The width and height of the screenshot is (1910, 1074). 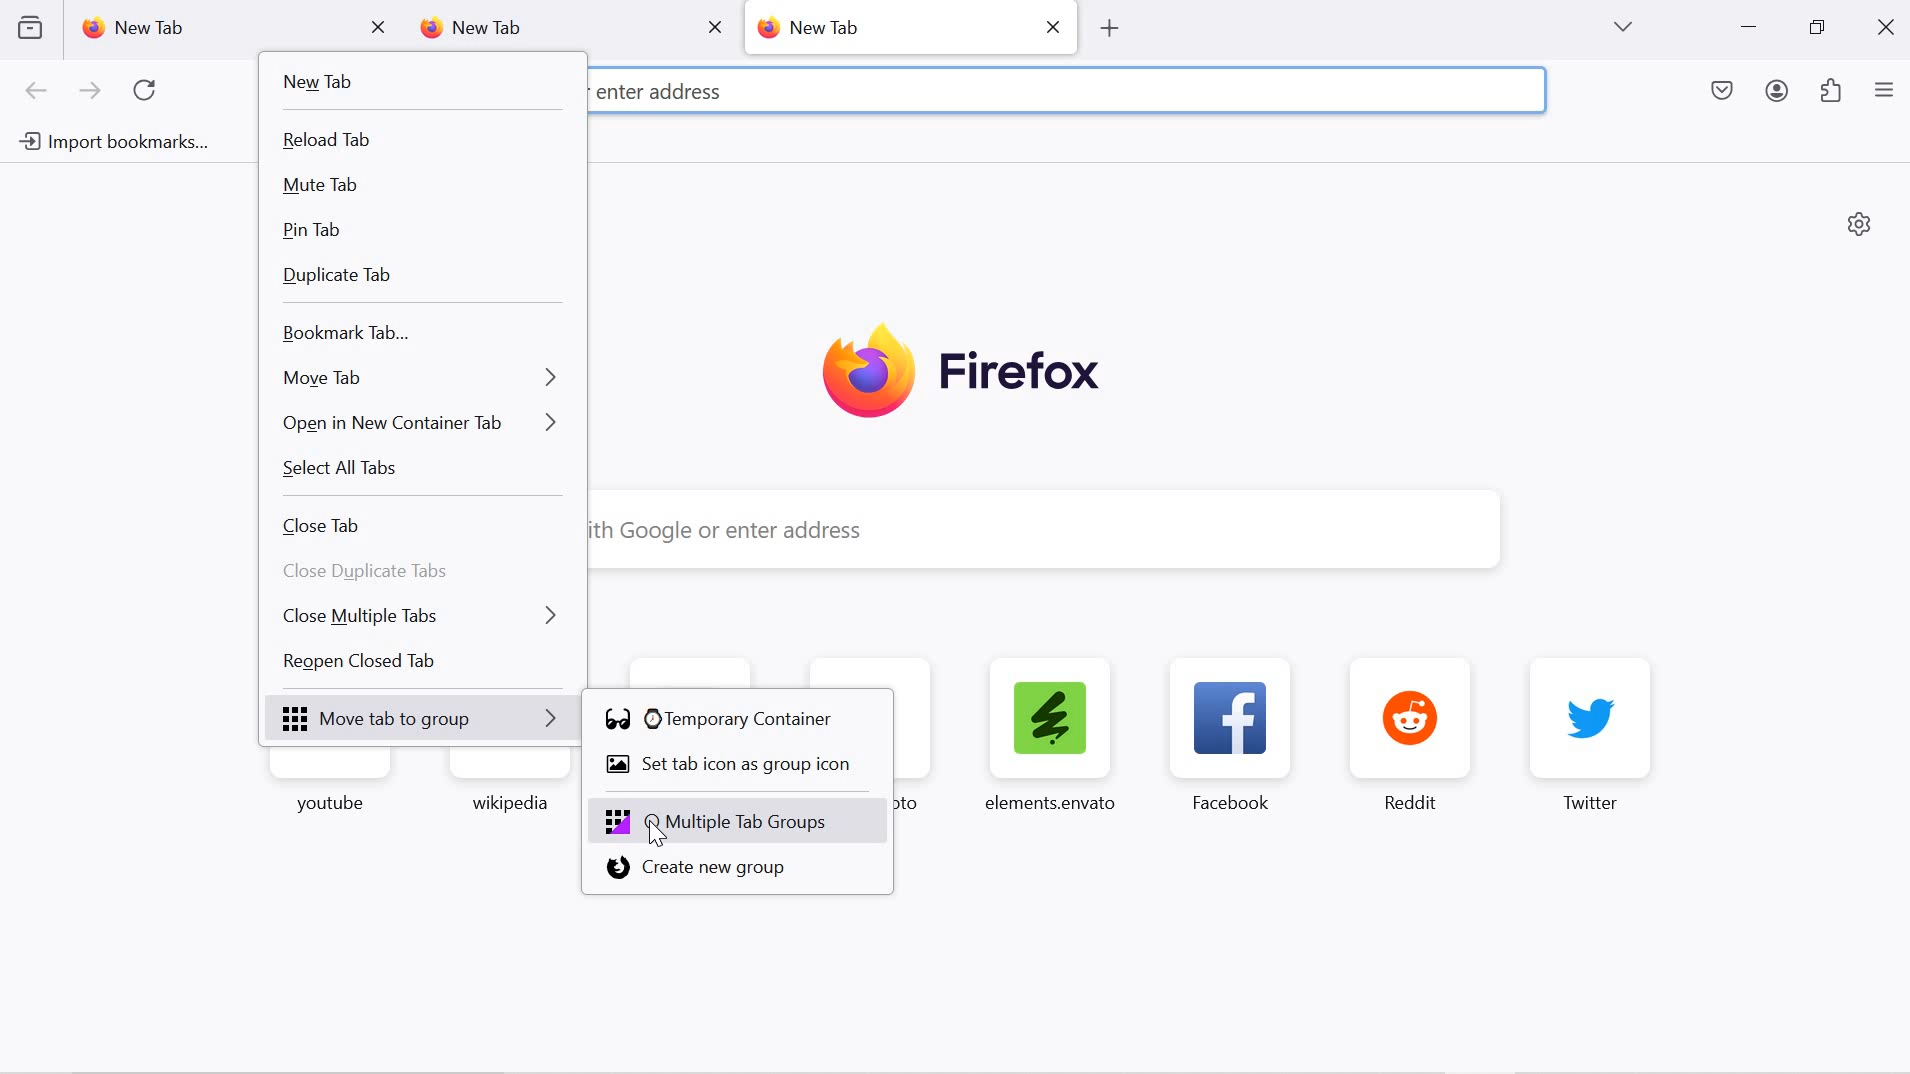 What do you see at coordinates (428, 573) in the screenshot?
I see `close duplicate tabs` at bounding box center [428, 573].